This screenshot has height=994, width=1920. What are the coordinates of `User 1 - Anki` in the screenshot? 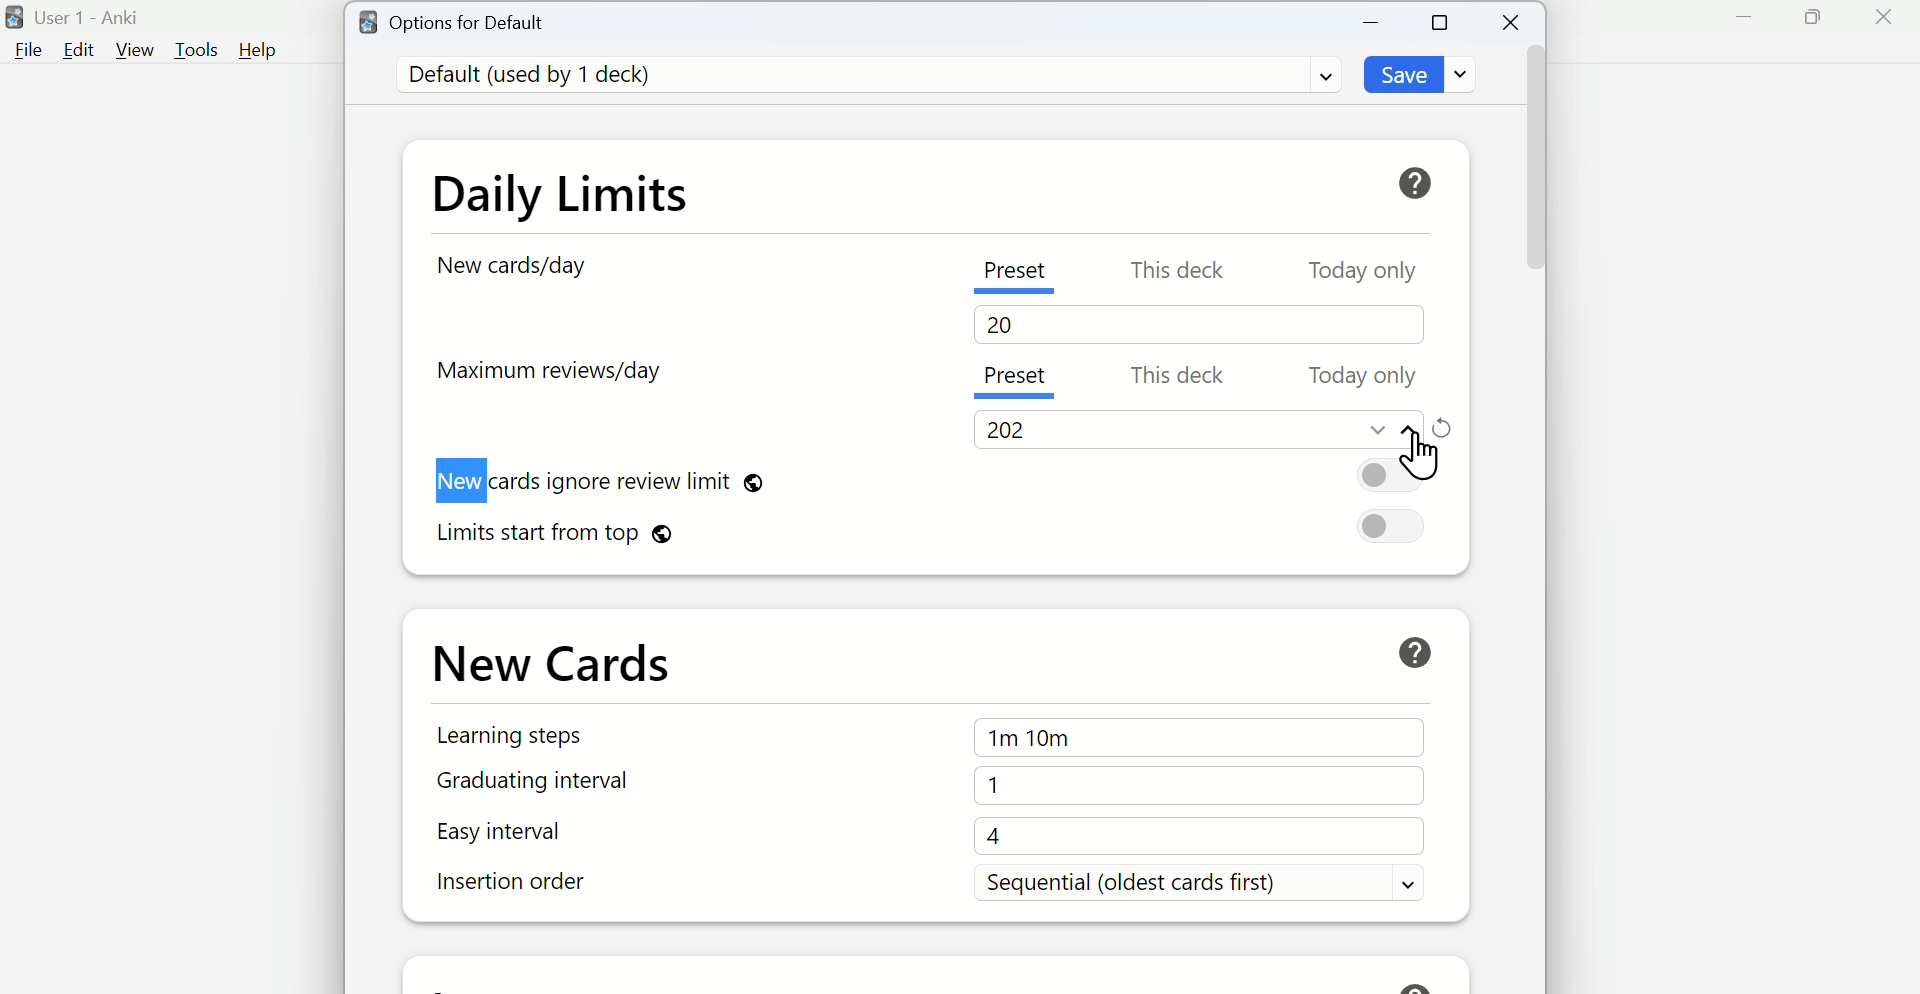 It's located at (77, 18).